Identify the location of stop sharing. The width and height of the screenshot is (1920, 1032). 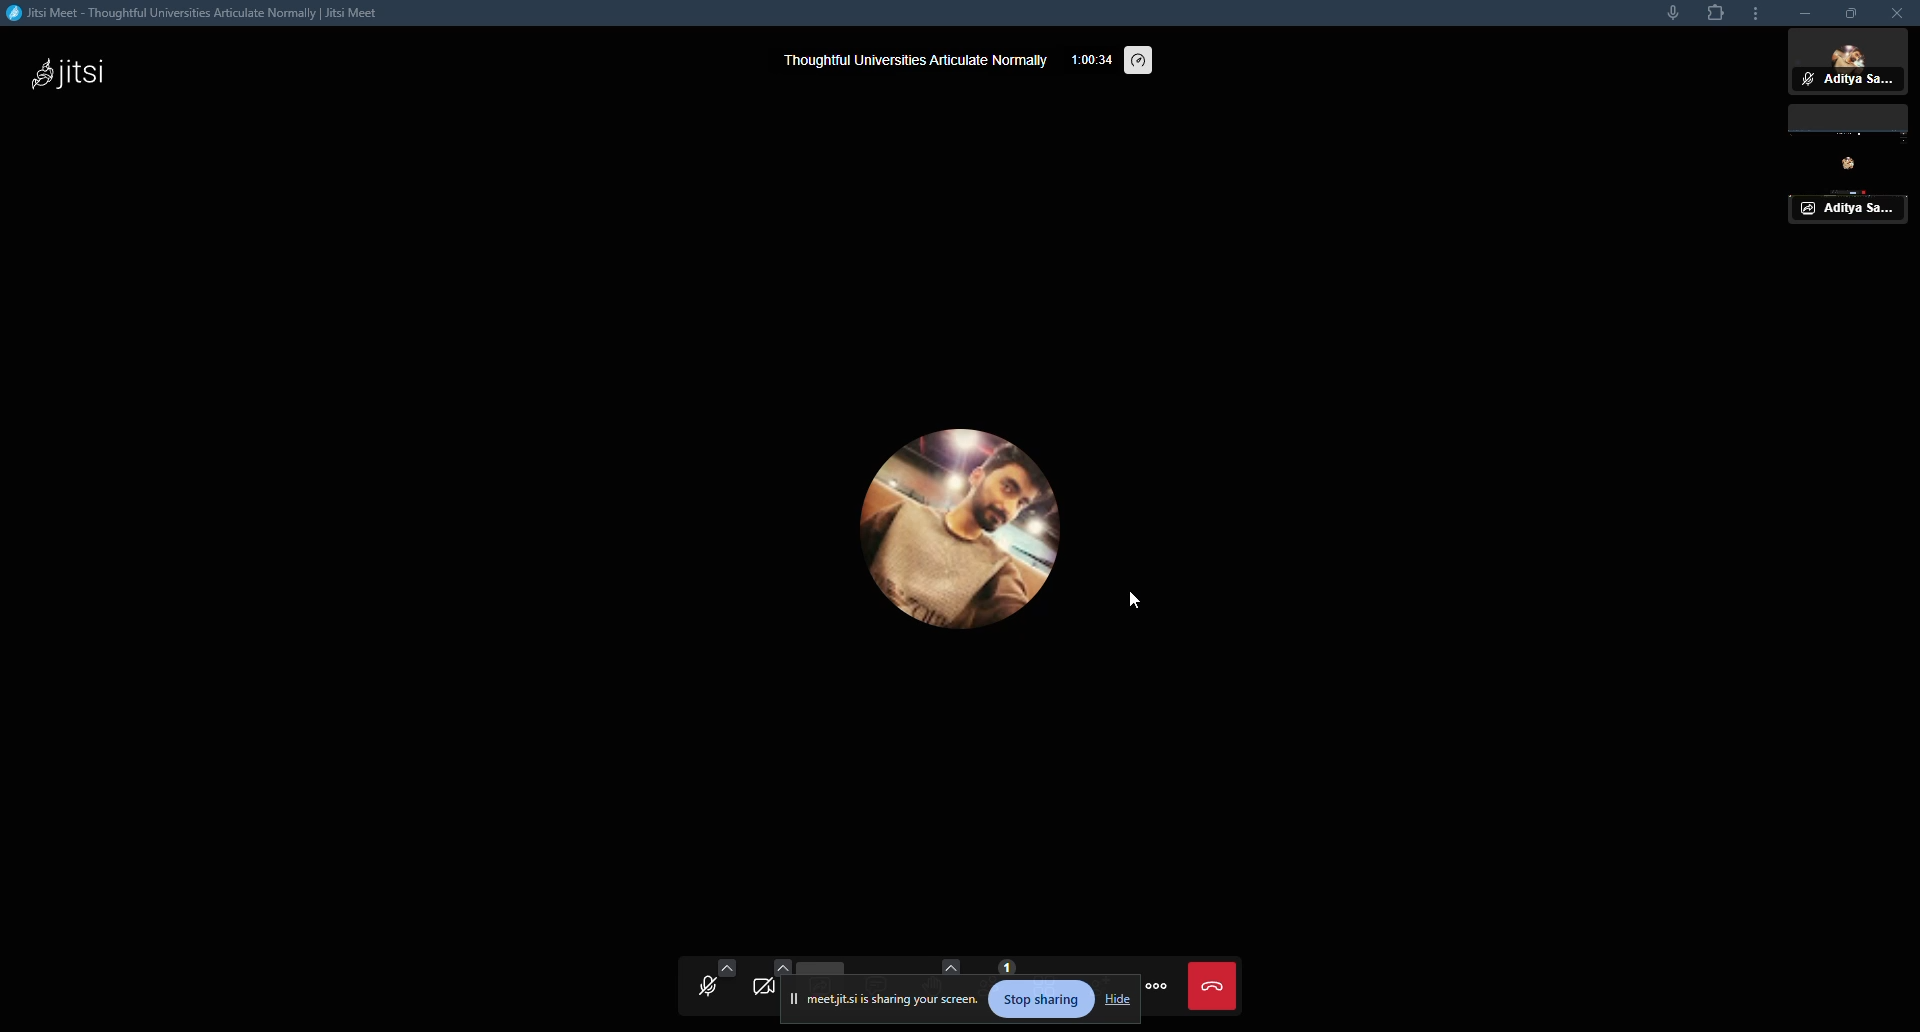
(1045, 998).